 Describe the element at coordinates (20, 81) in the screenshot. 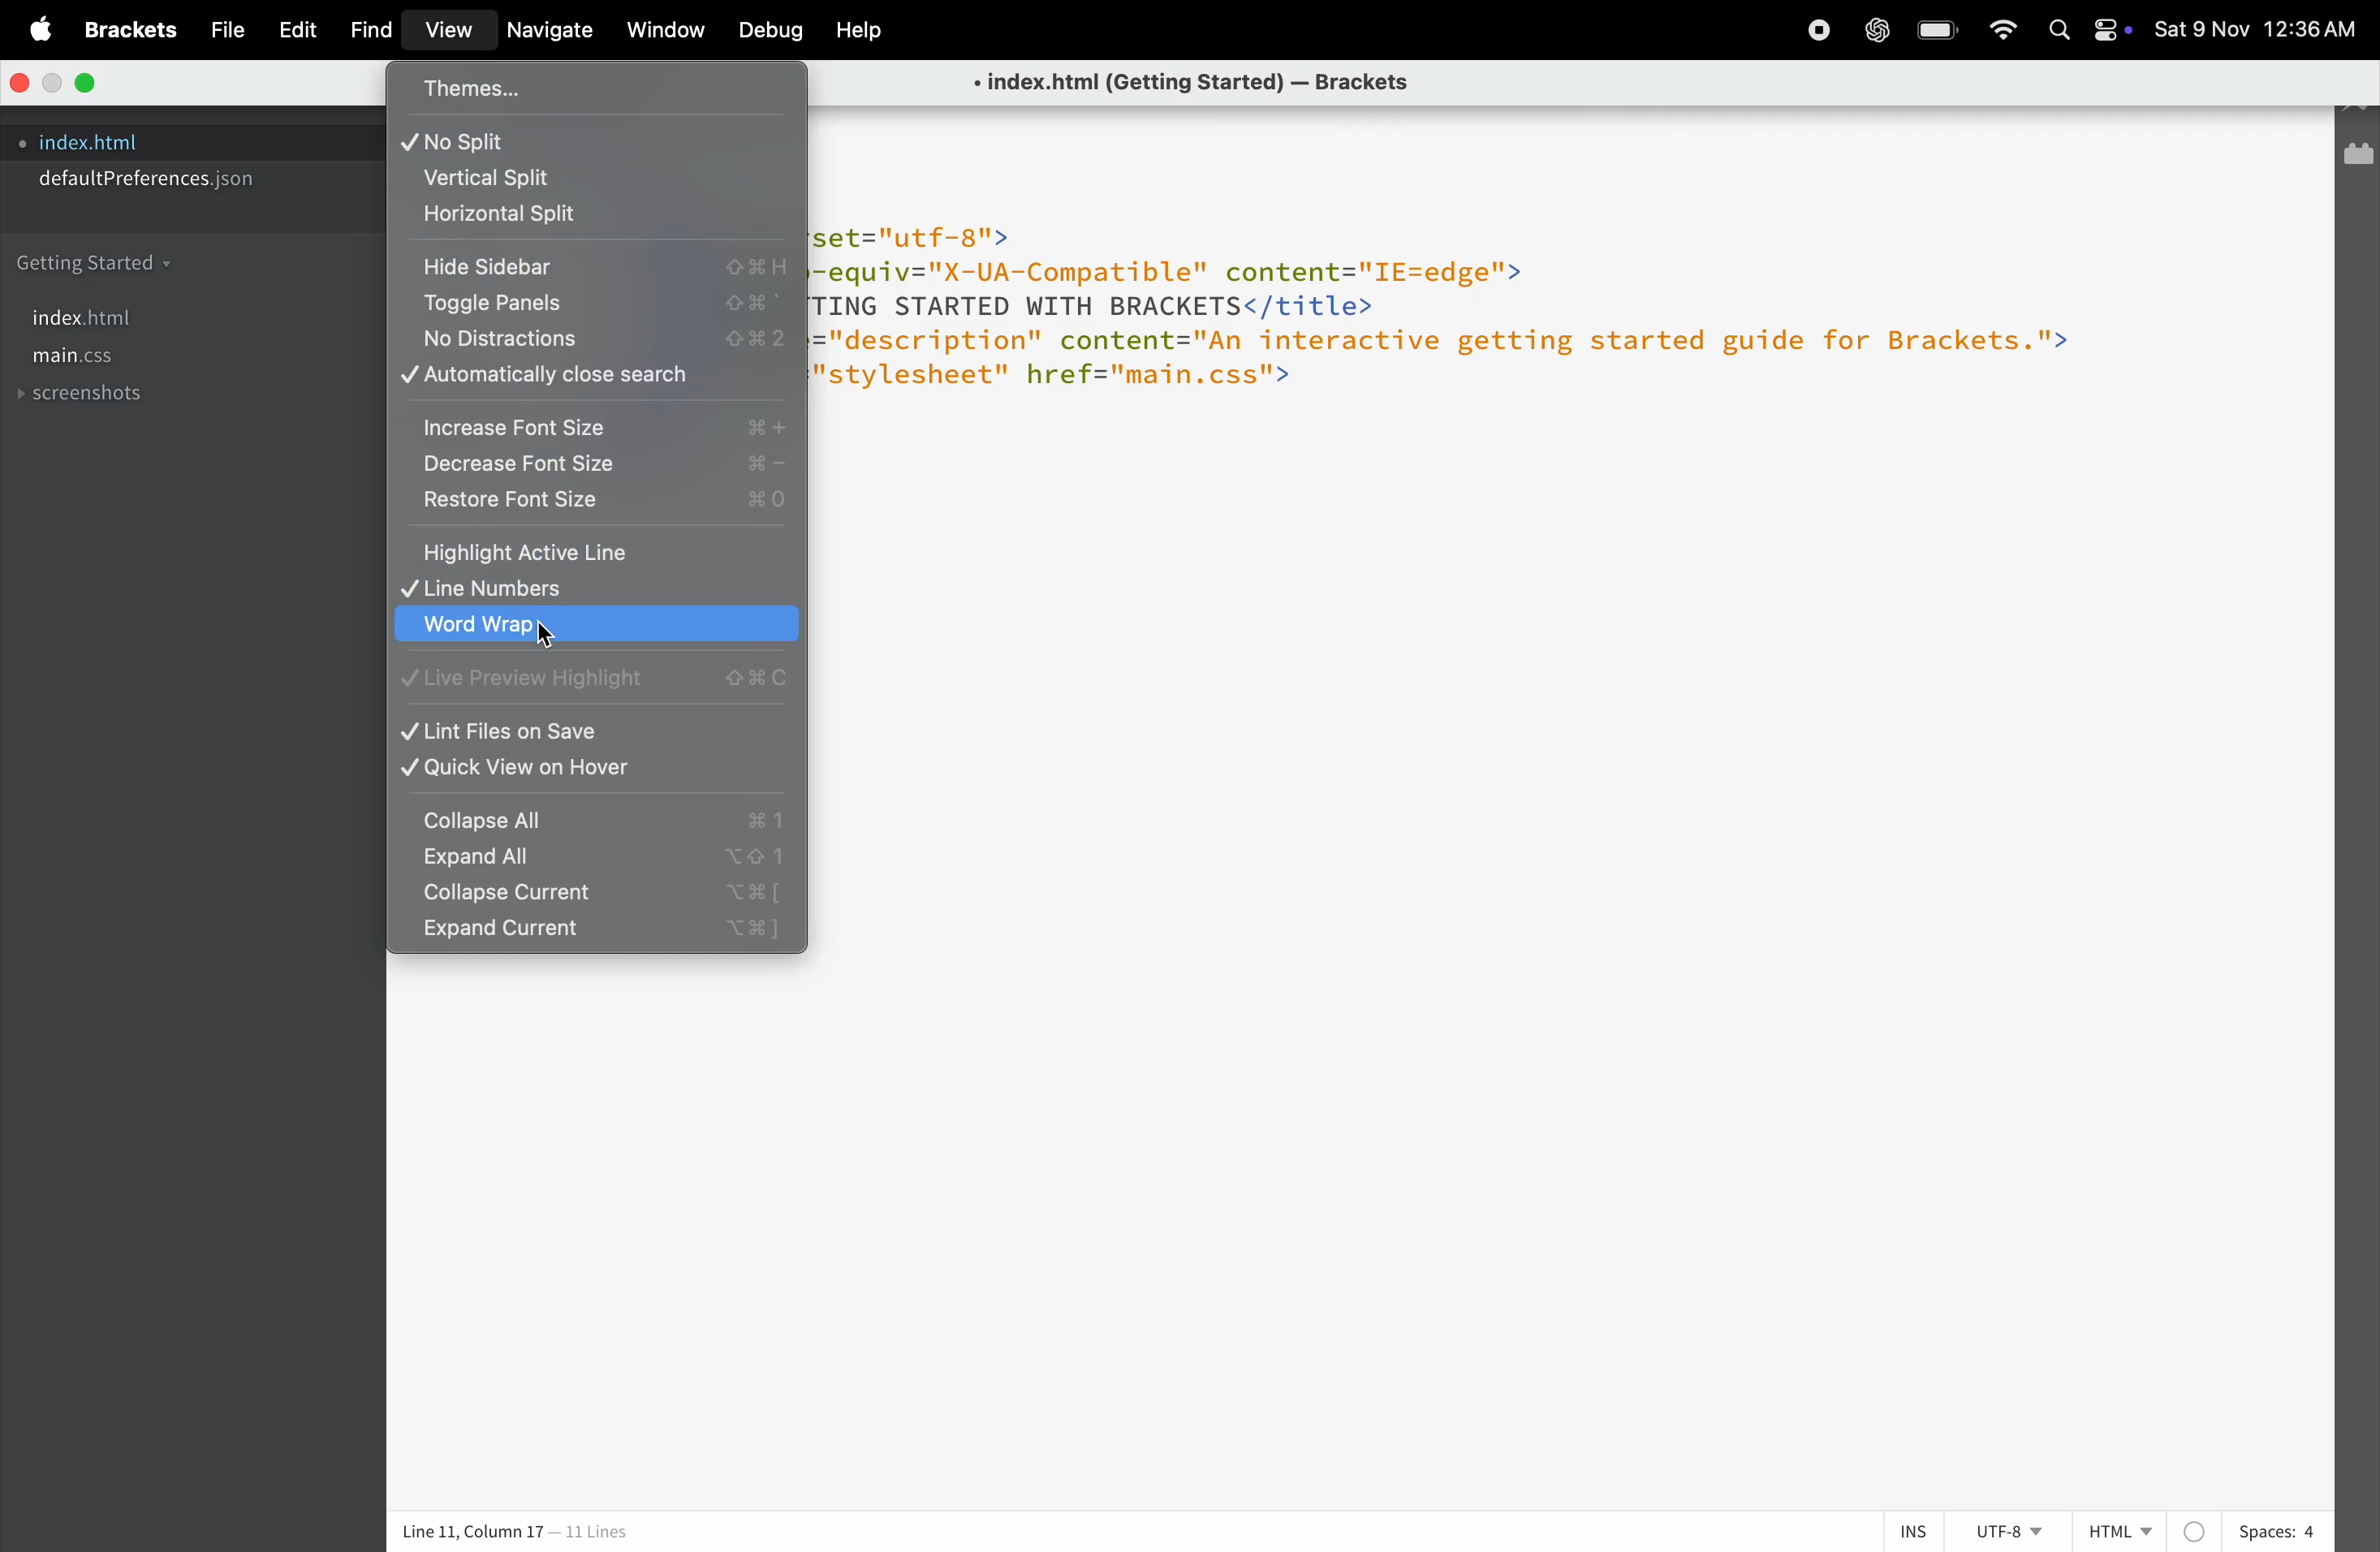

I see `closing window` at that location.